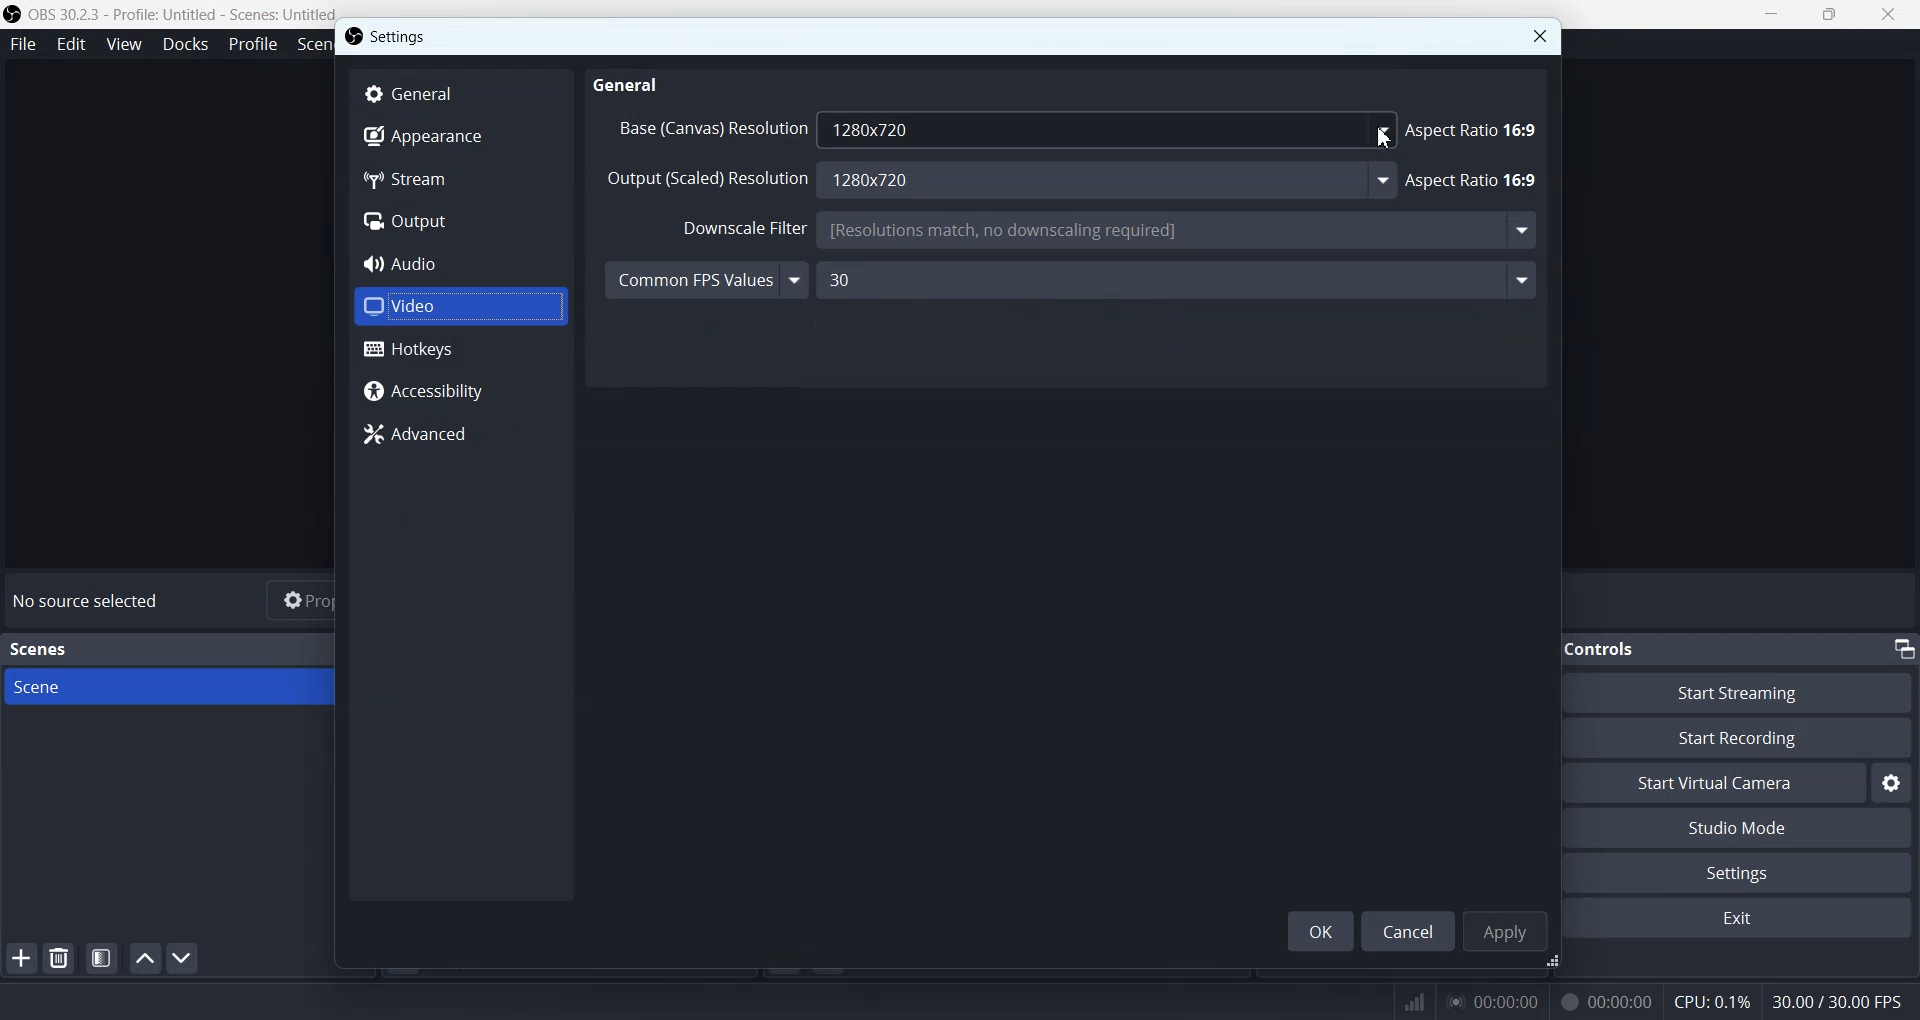 Image resolution: width=1920 pixels, height=1020 pixels. I want to click on Profile, so click(253, 44).